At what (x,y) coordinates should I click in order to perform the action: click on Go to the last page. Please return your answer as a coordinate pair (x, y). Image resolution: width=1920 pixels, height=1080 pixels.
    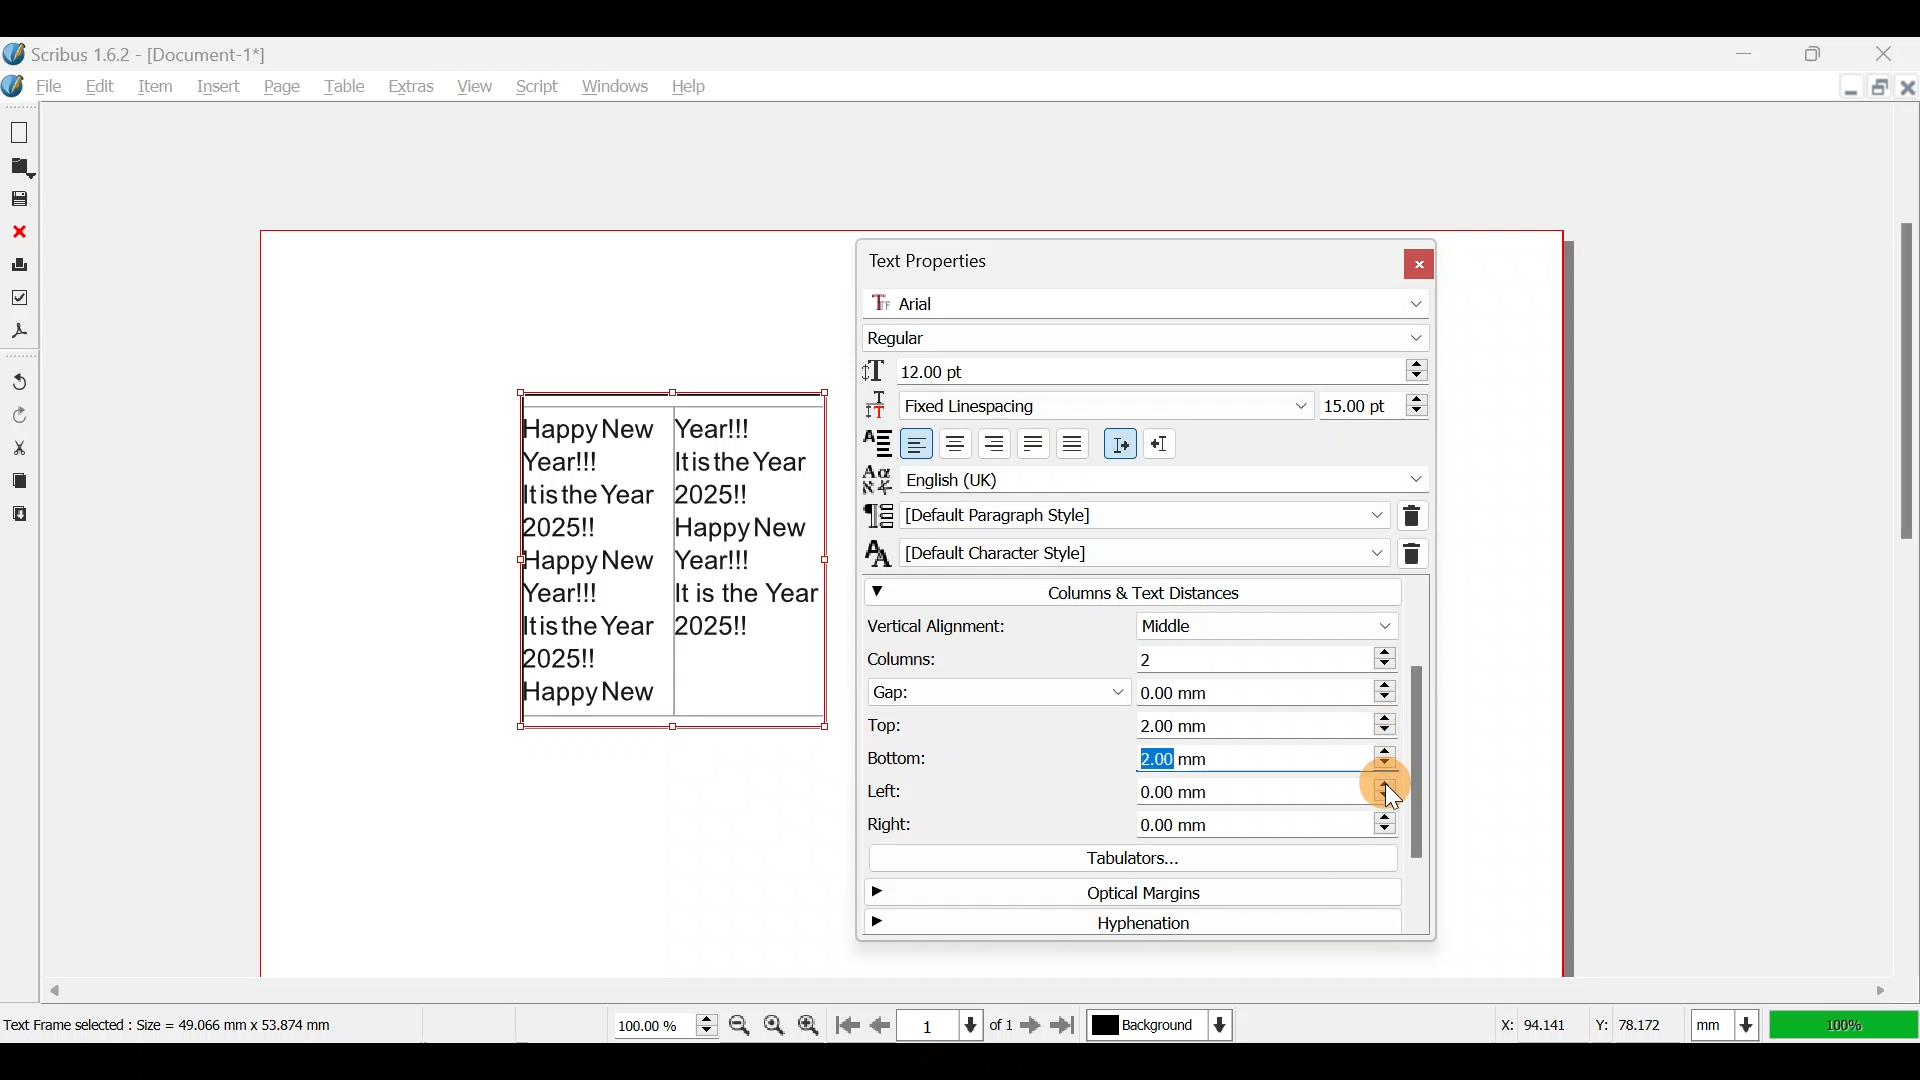
    Looking at the image, I should click on (1068, 1025).